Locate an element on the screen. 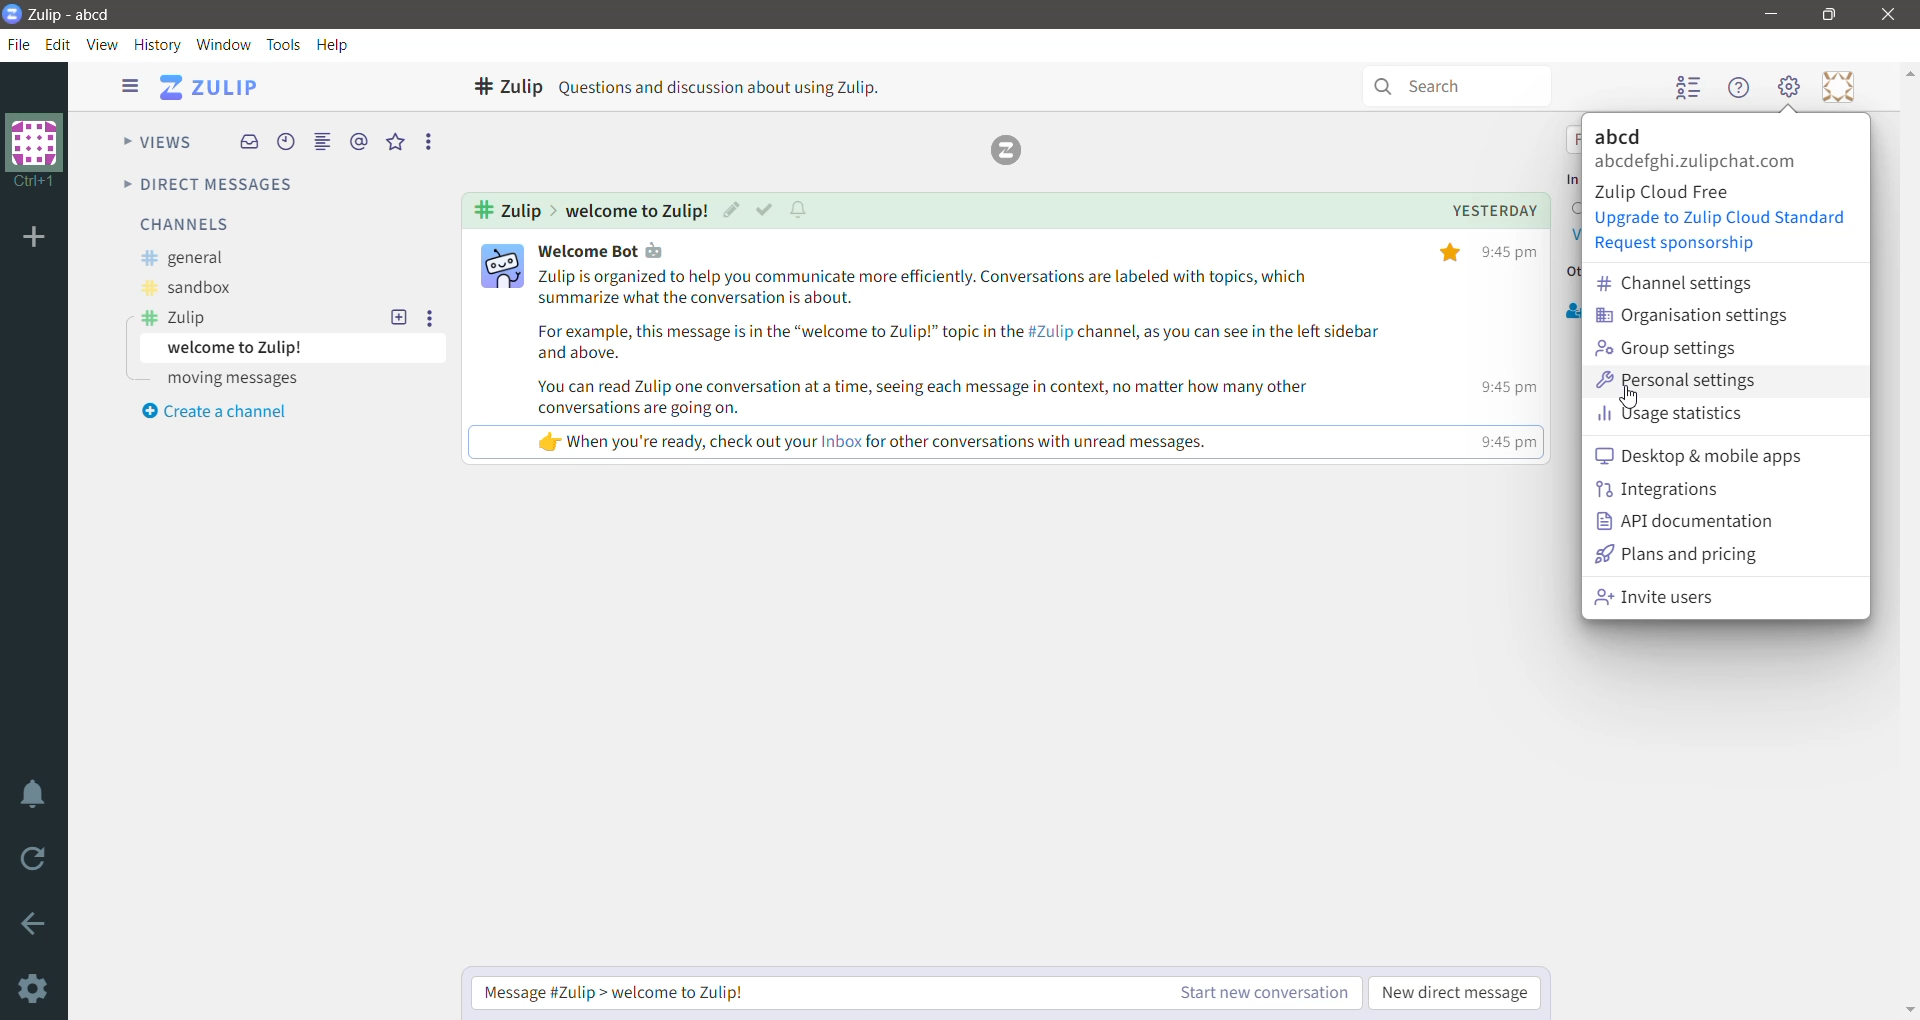 Image resolution: width=1920 pixels, height=1020 pixels. user  is located at coordinates (641, 252).